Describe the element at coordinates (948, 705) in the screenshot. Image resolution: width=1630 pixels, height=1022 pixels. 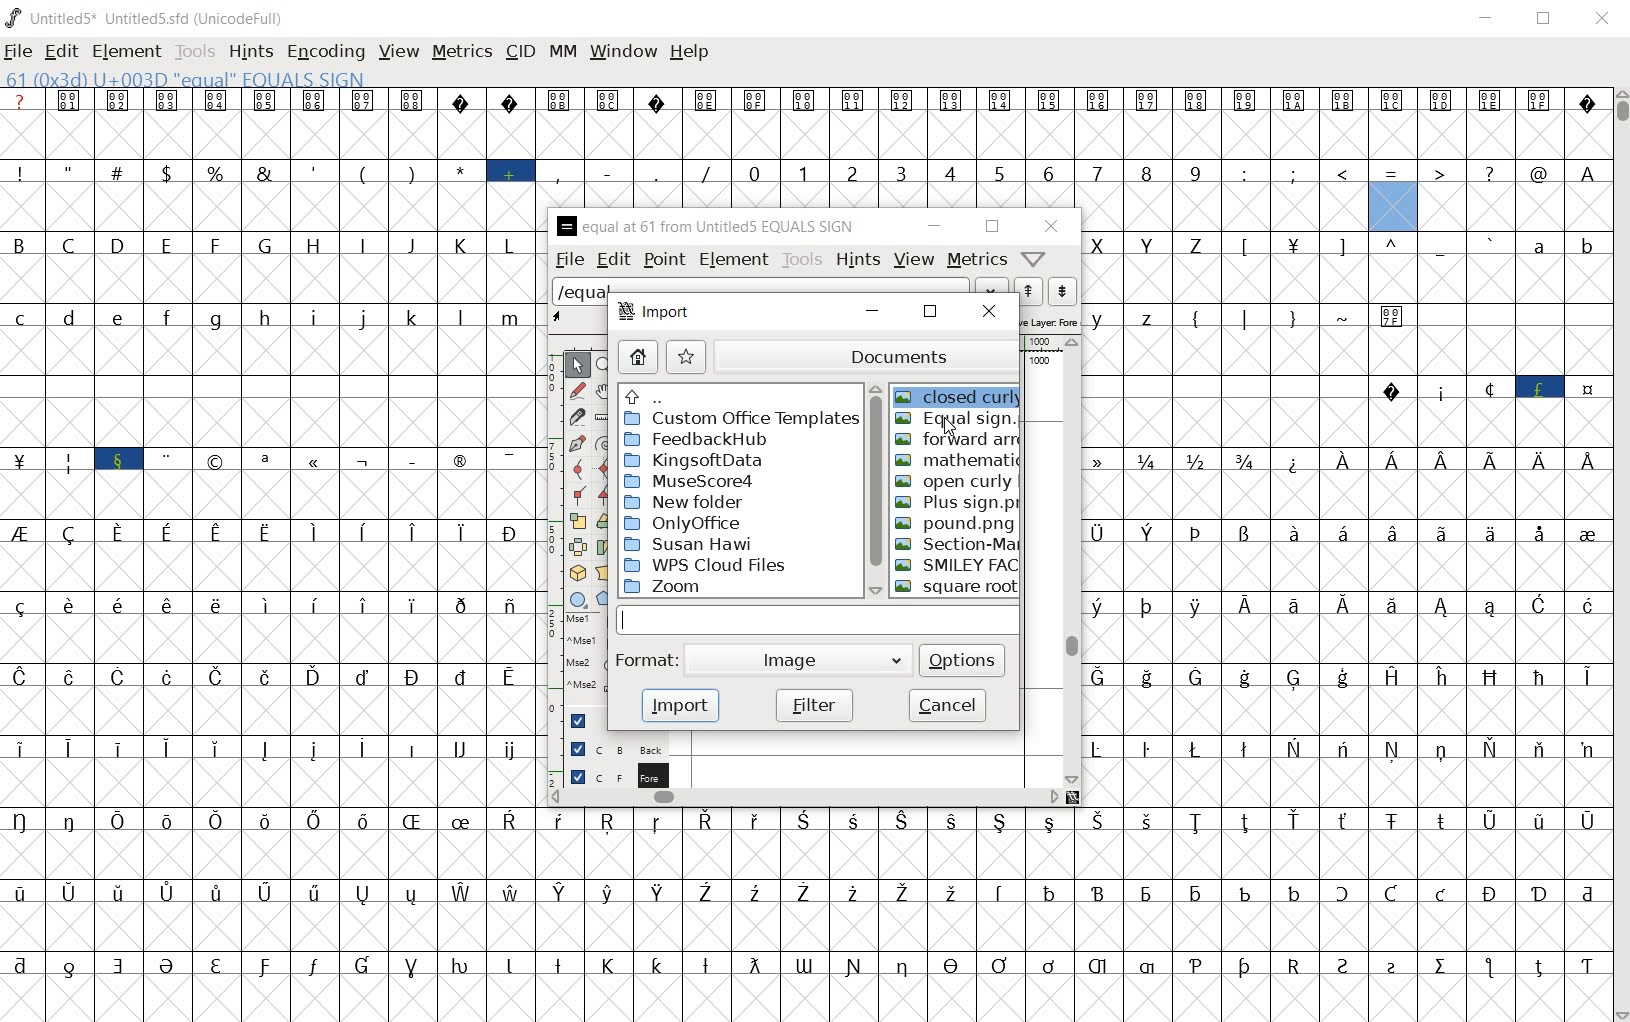
I see `cancel` at that location.